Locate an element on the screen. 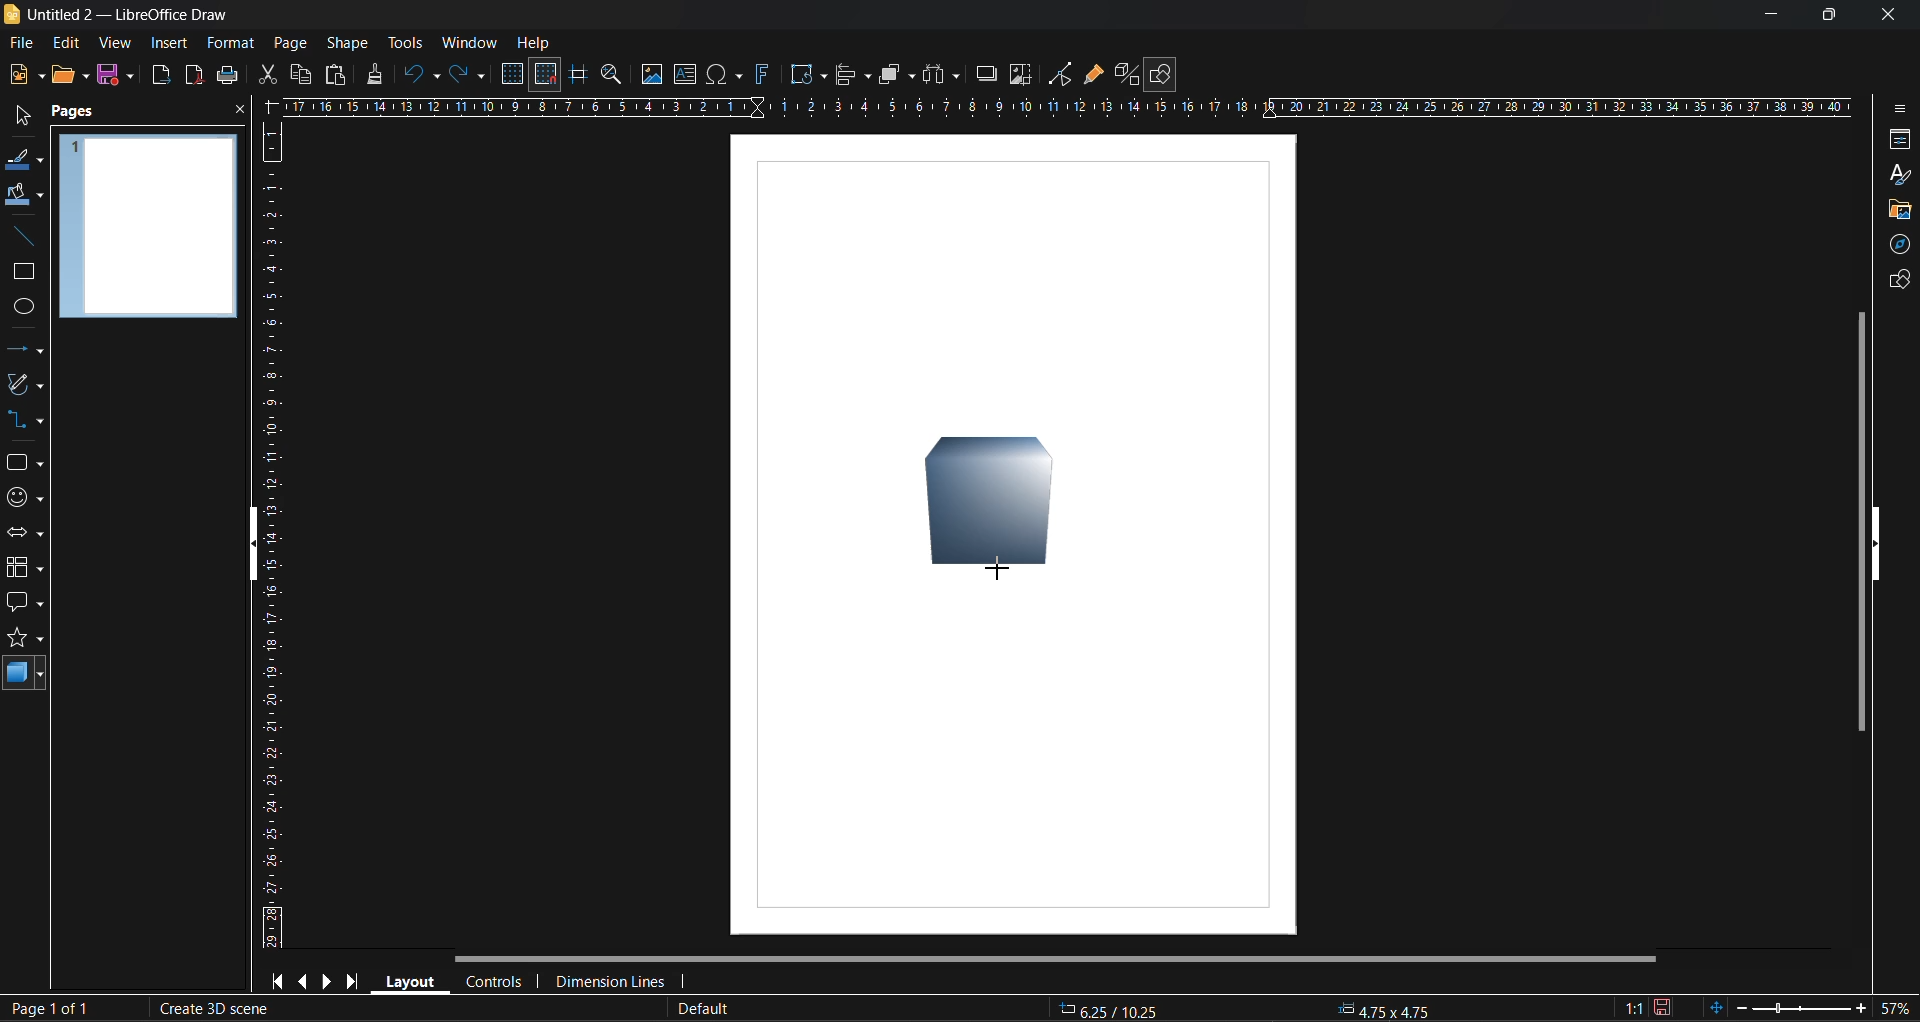 This screenshot has height=1022, width=1920. shape is located at coordinates (352, 42).